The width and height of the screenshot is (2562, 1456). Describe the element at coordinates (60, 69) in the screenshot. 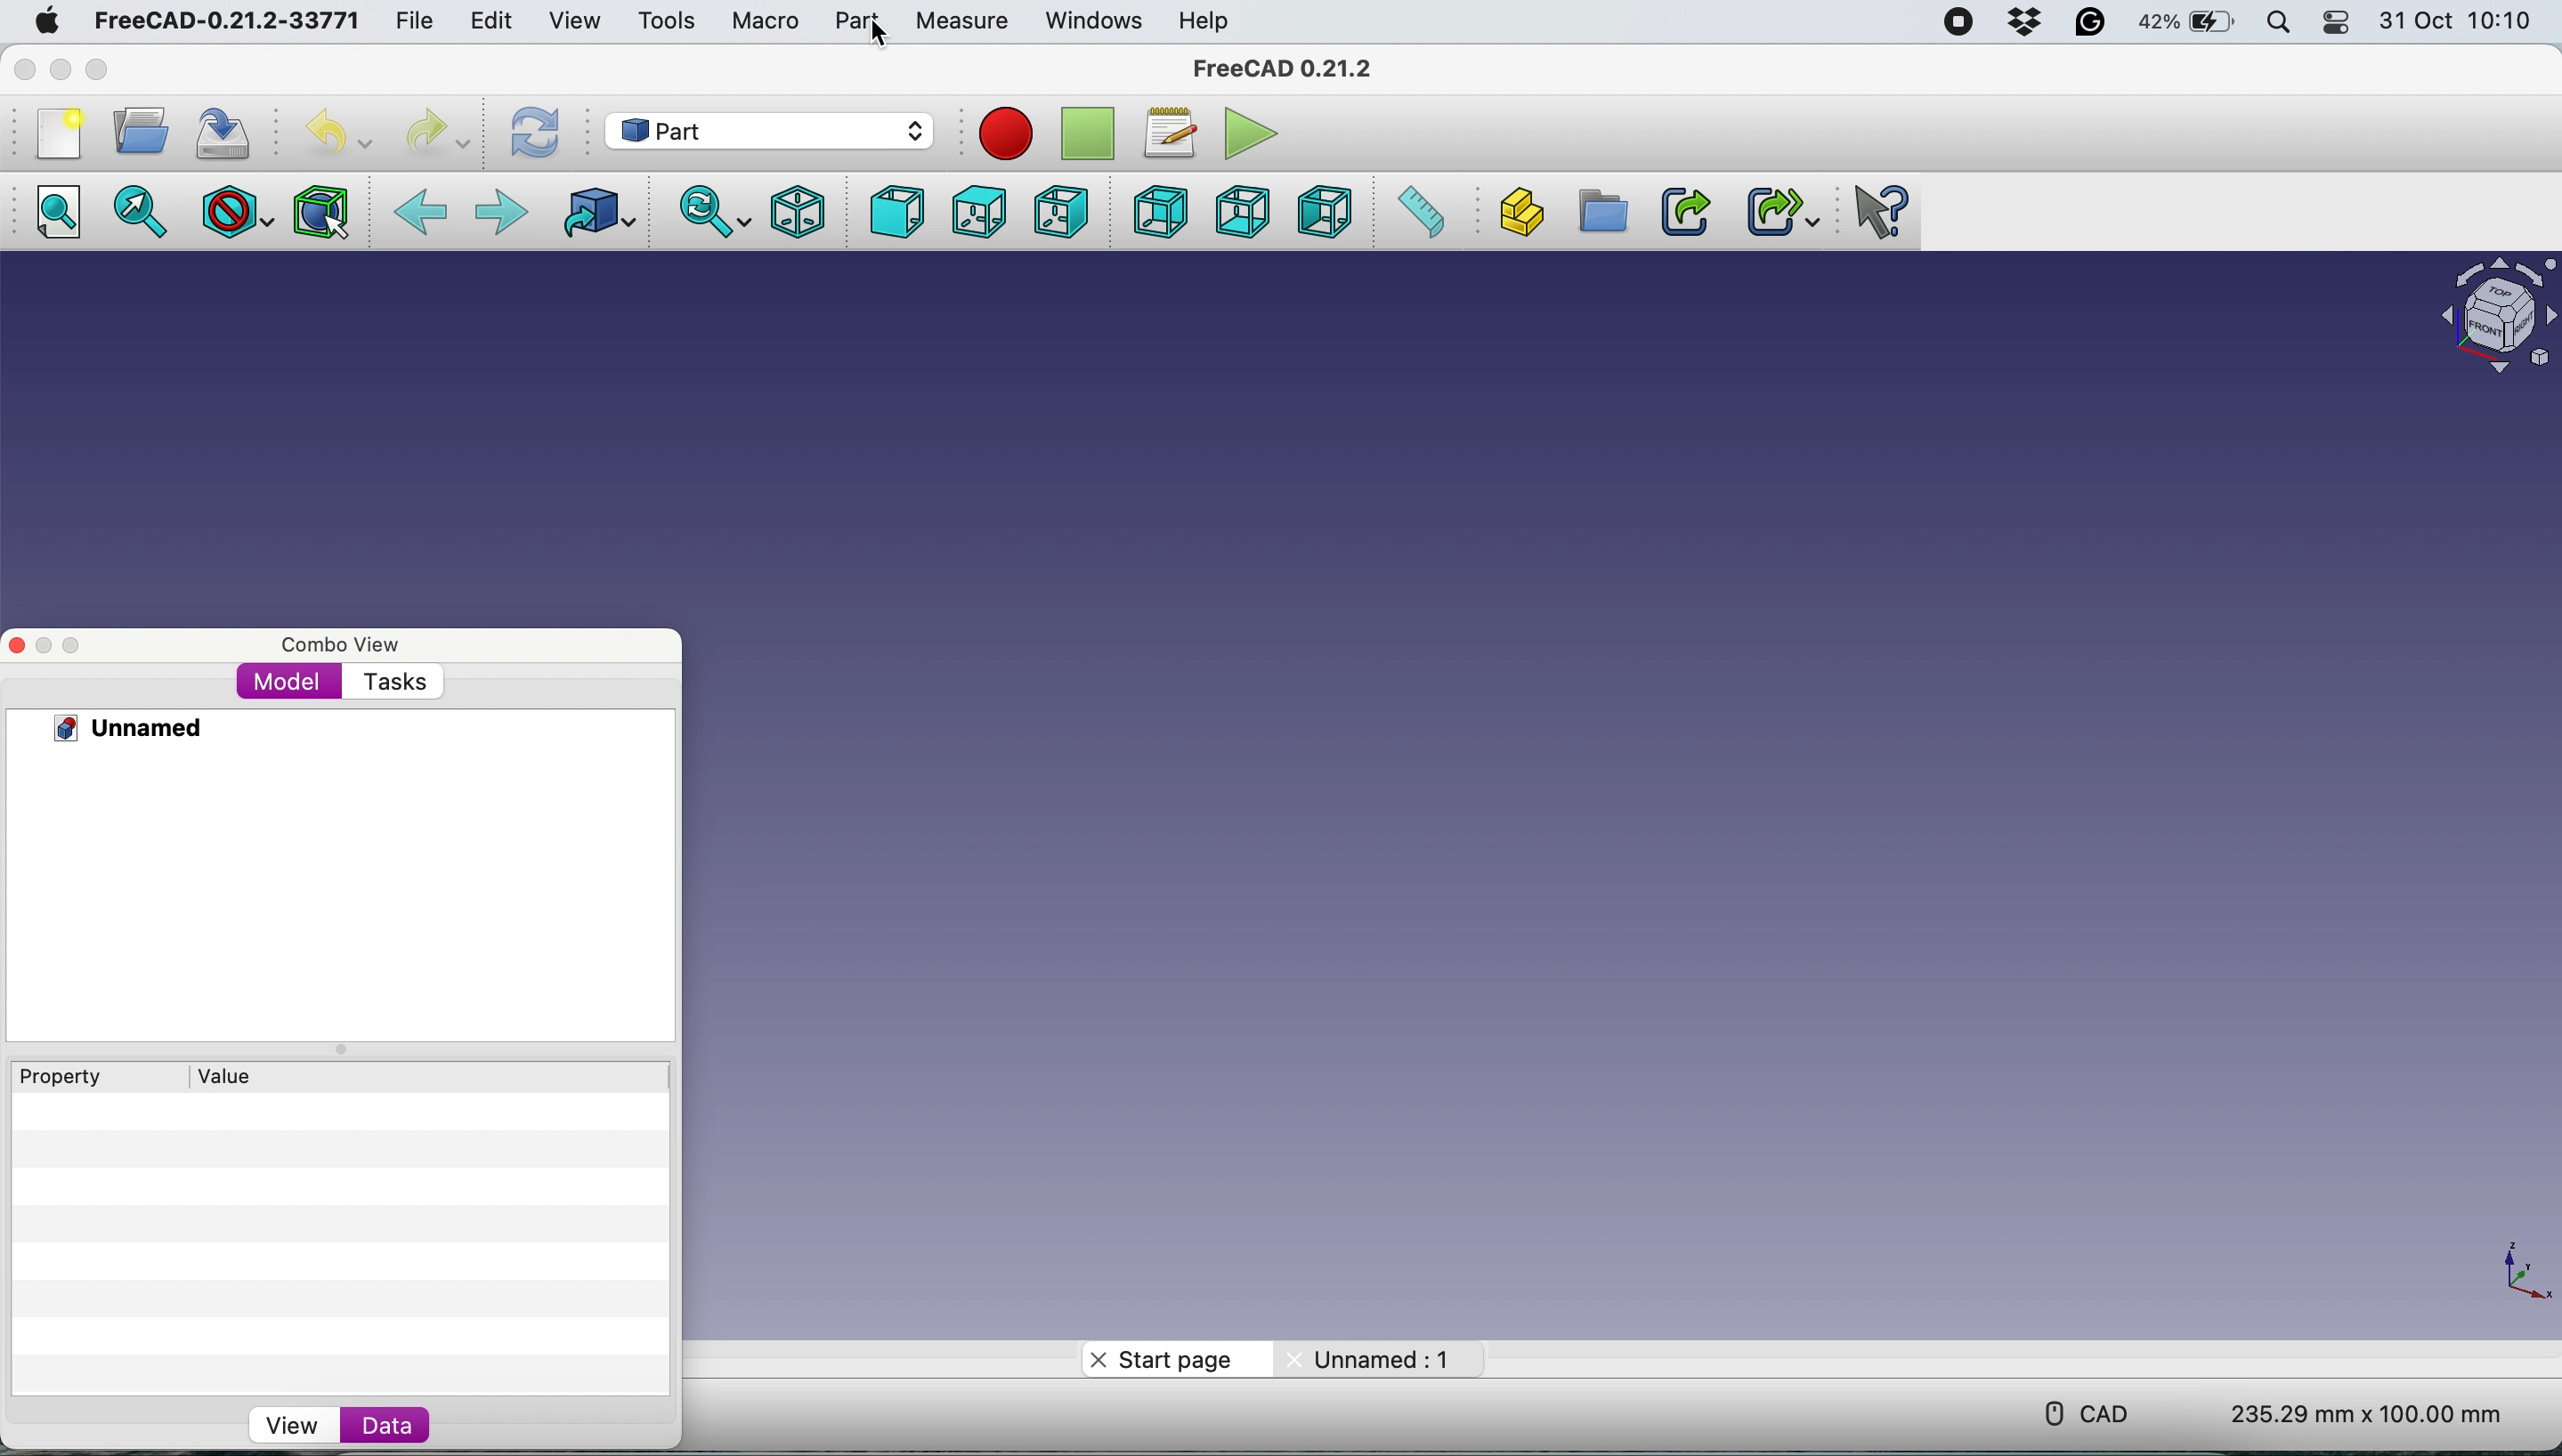

I see `minimize` at that location.